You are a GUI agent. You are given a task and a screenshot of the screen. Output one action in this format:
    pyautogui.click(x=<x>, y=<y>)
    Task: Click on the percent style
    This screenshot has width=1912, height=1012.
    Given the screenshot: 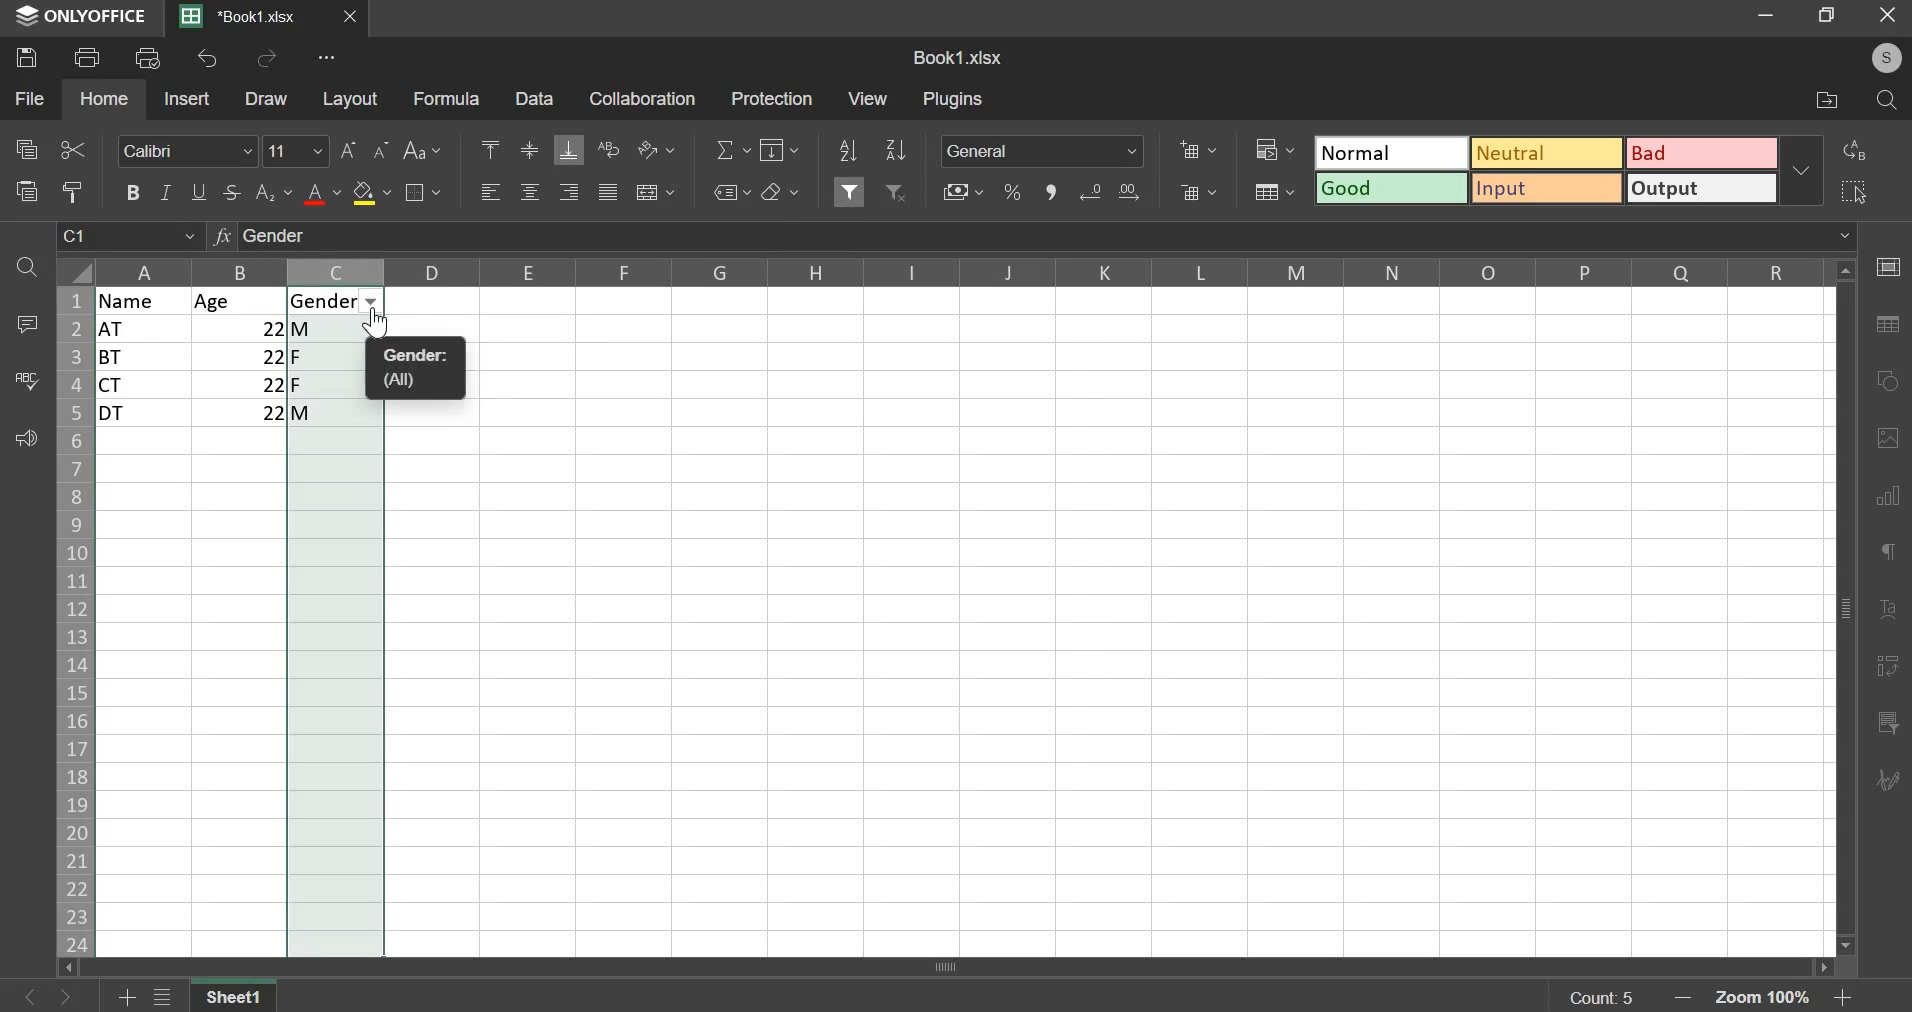 What is the action you would take?
    pyautogui.click(x=1012, y=193)
    